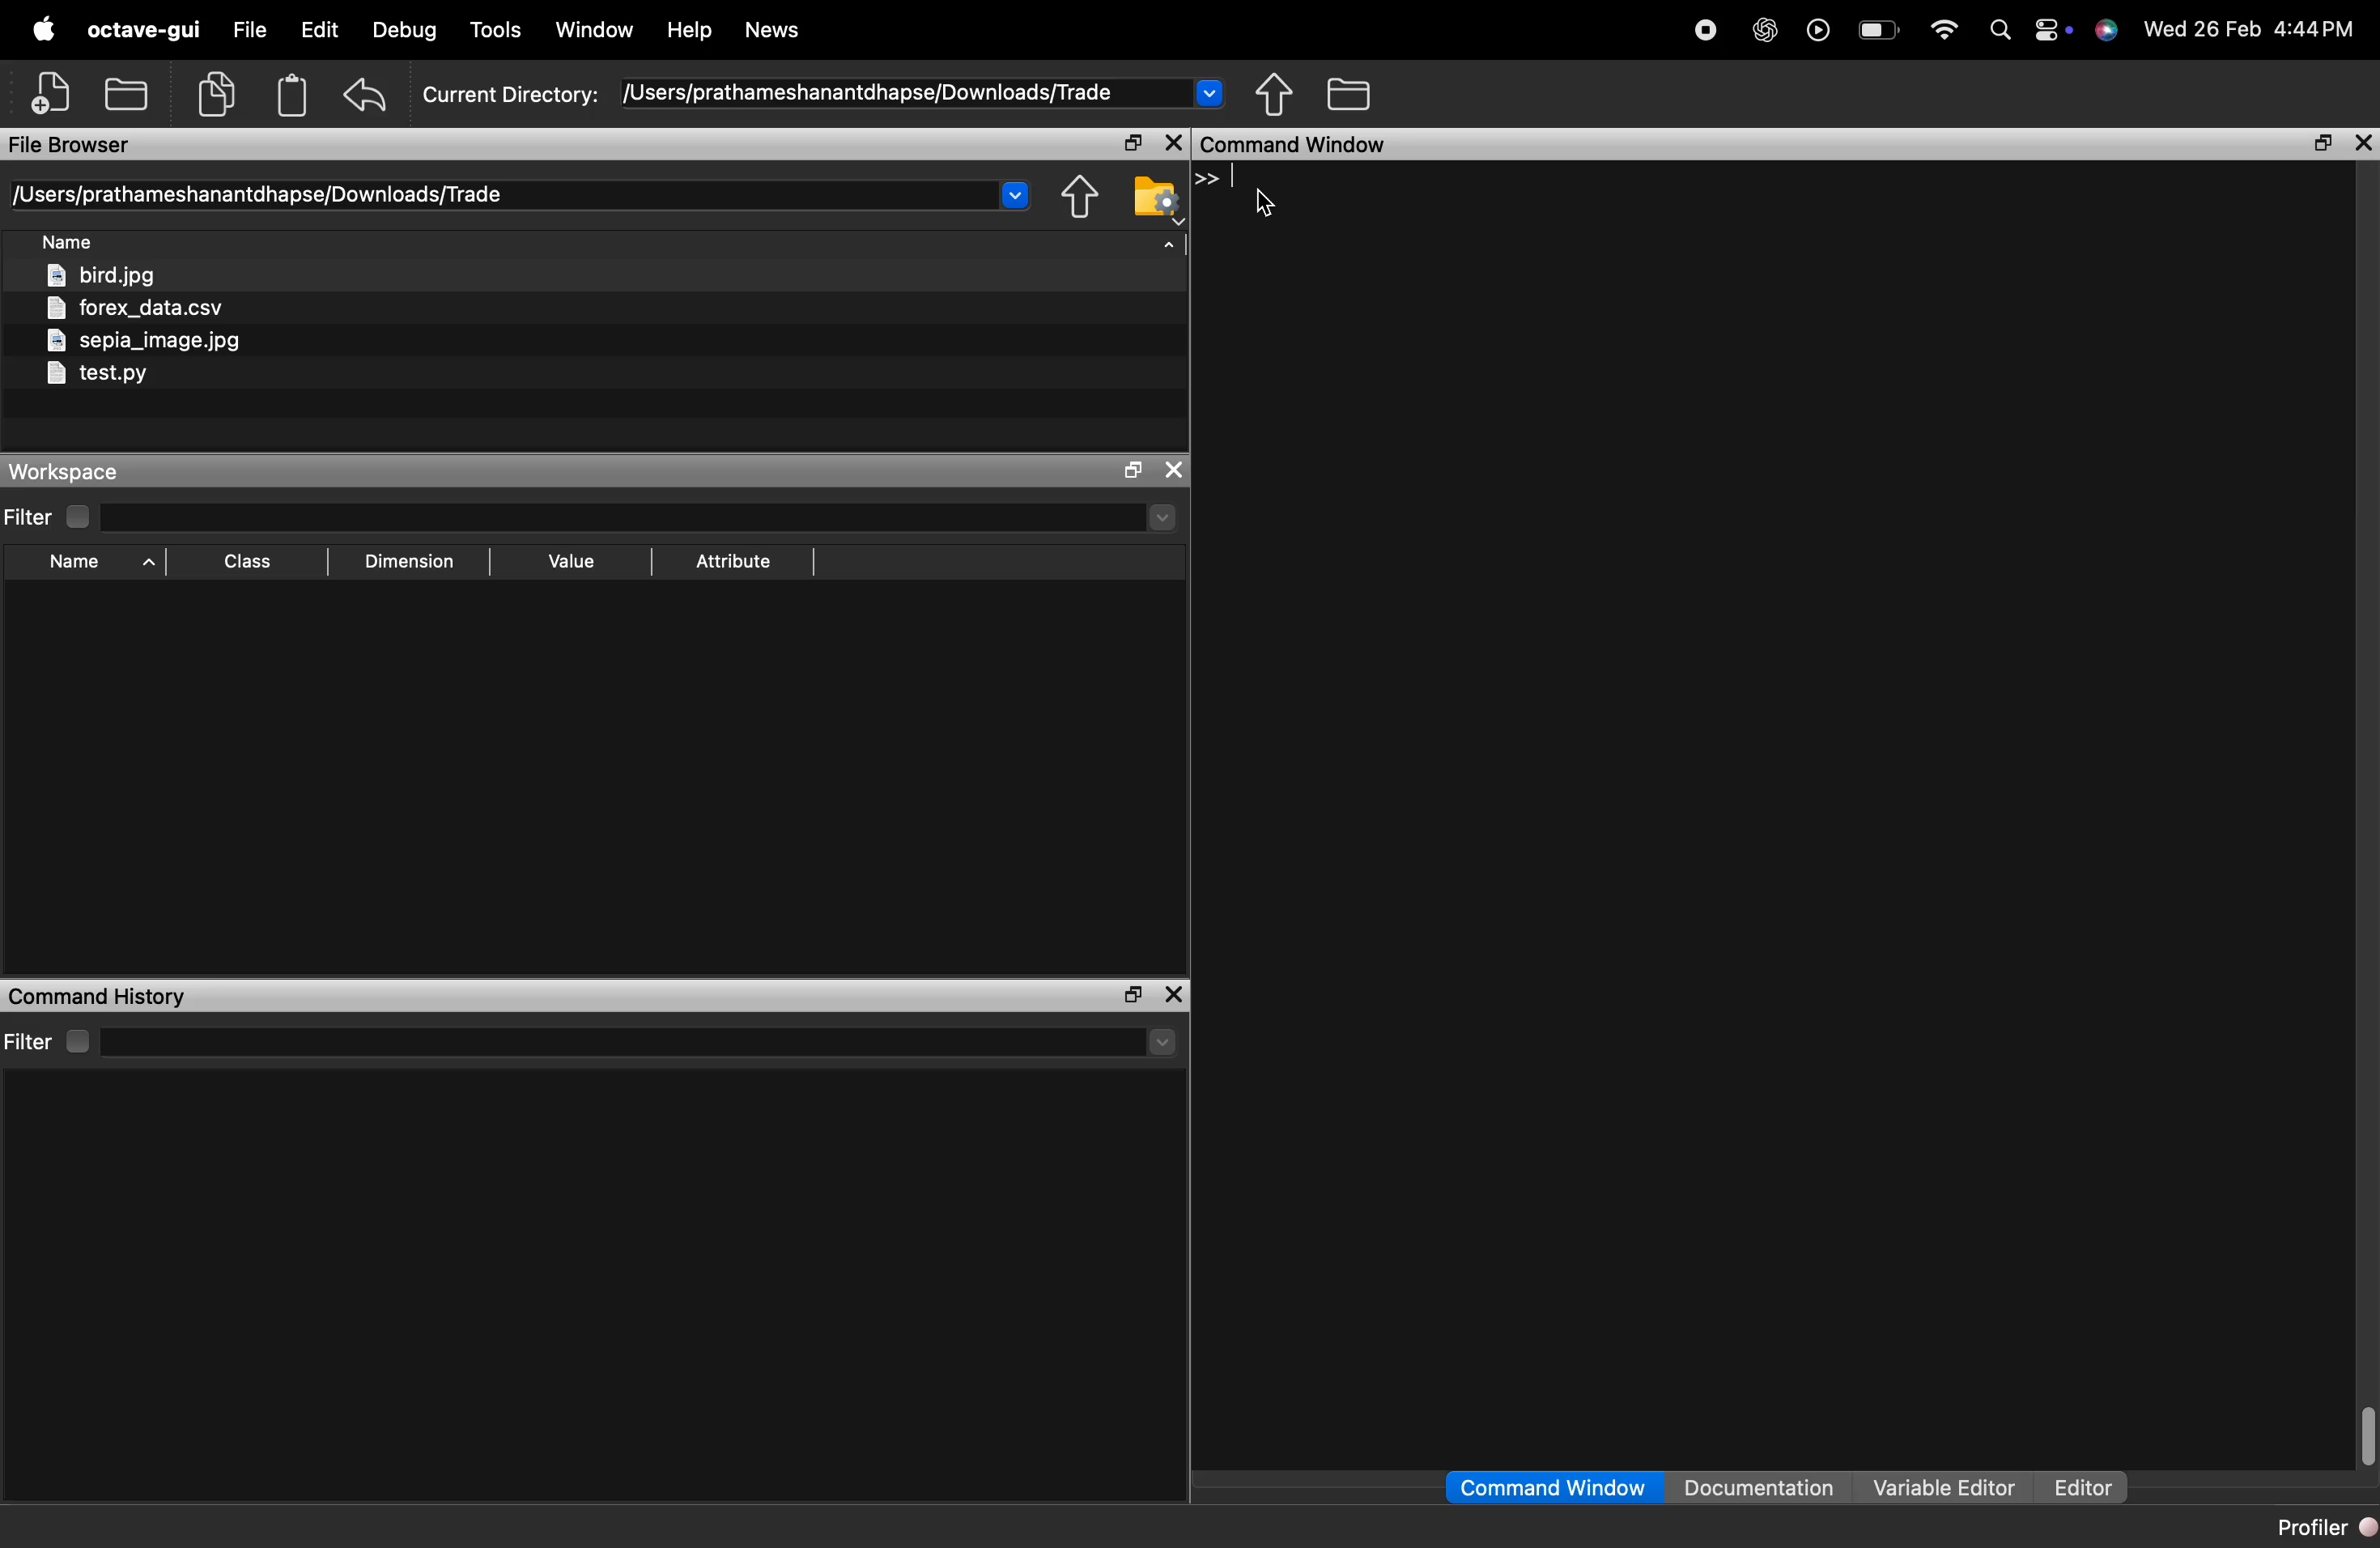 The image size is (2380, 1548). Describe the element at coordinates (1135, 142) in the screenshot. I see `open in separate window` at that location.